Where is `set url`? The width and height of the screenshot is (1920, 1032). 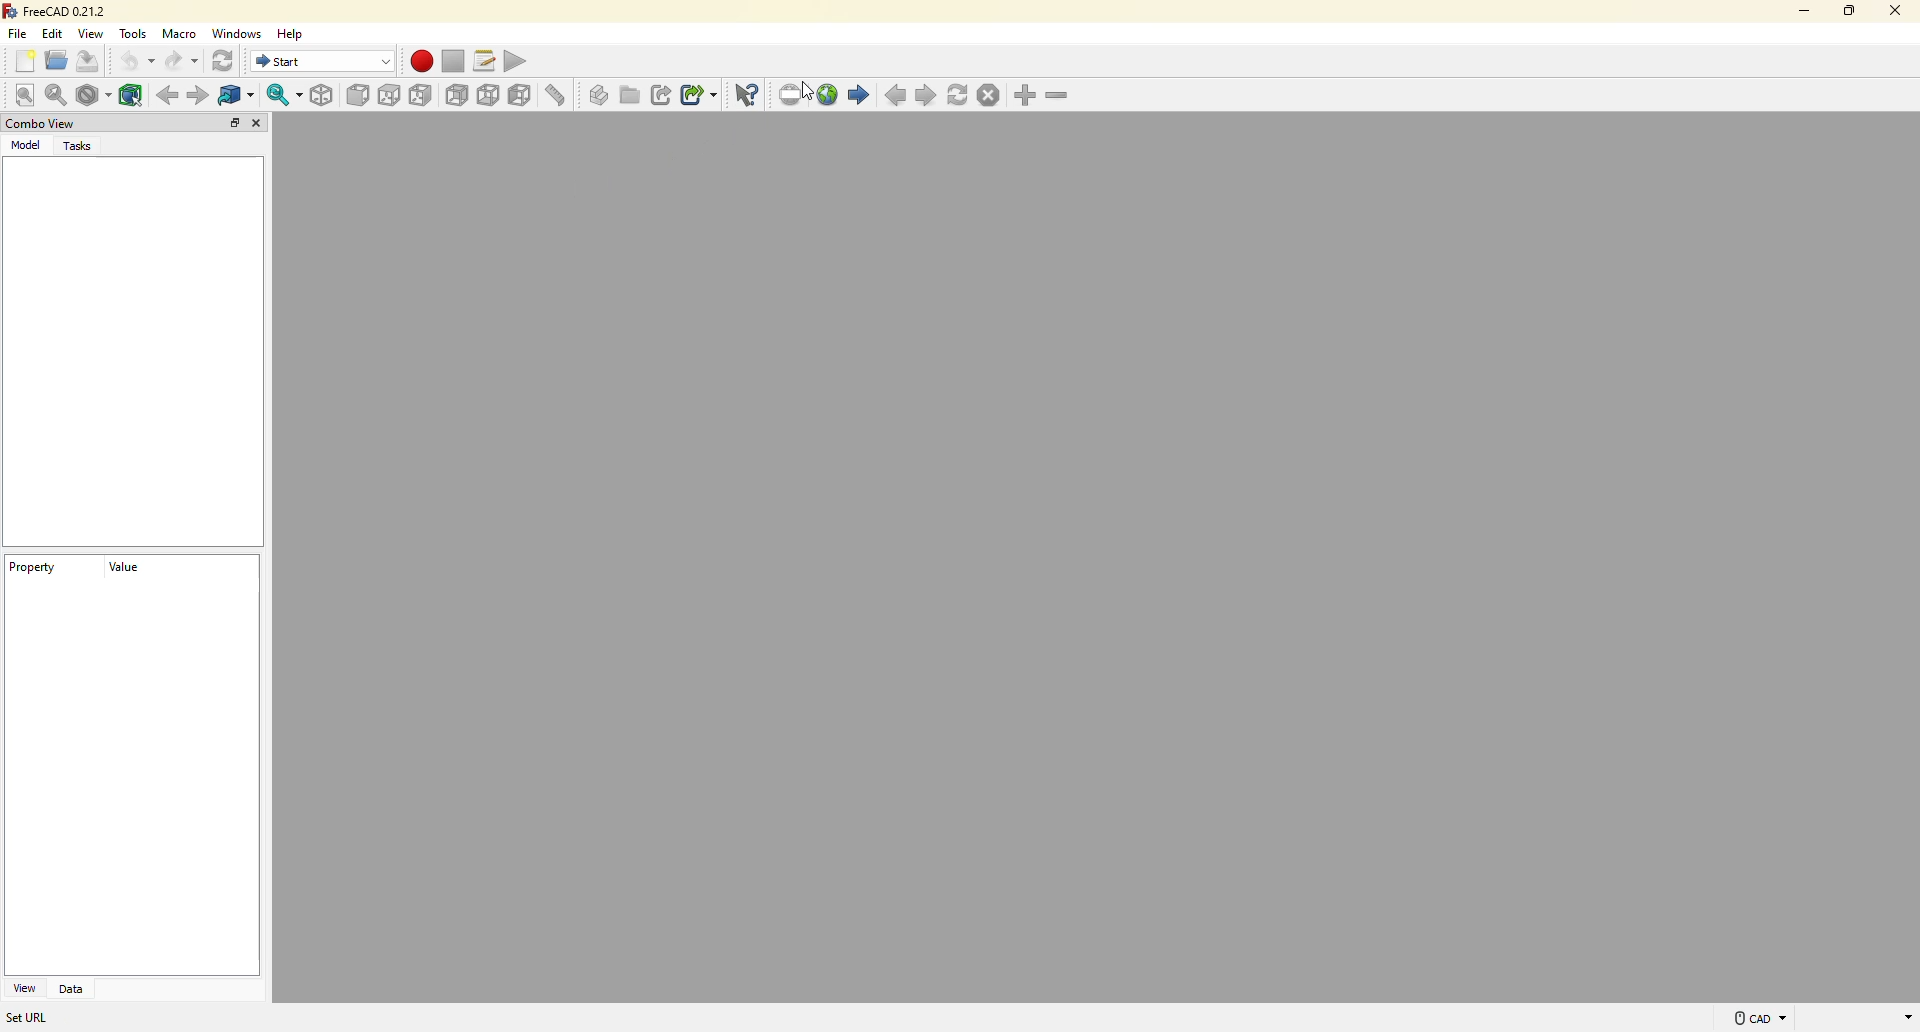 set url is located at coordinates (792, 94).